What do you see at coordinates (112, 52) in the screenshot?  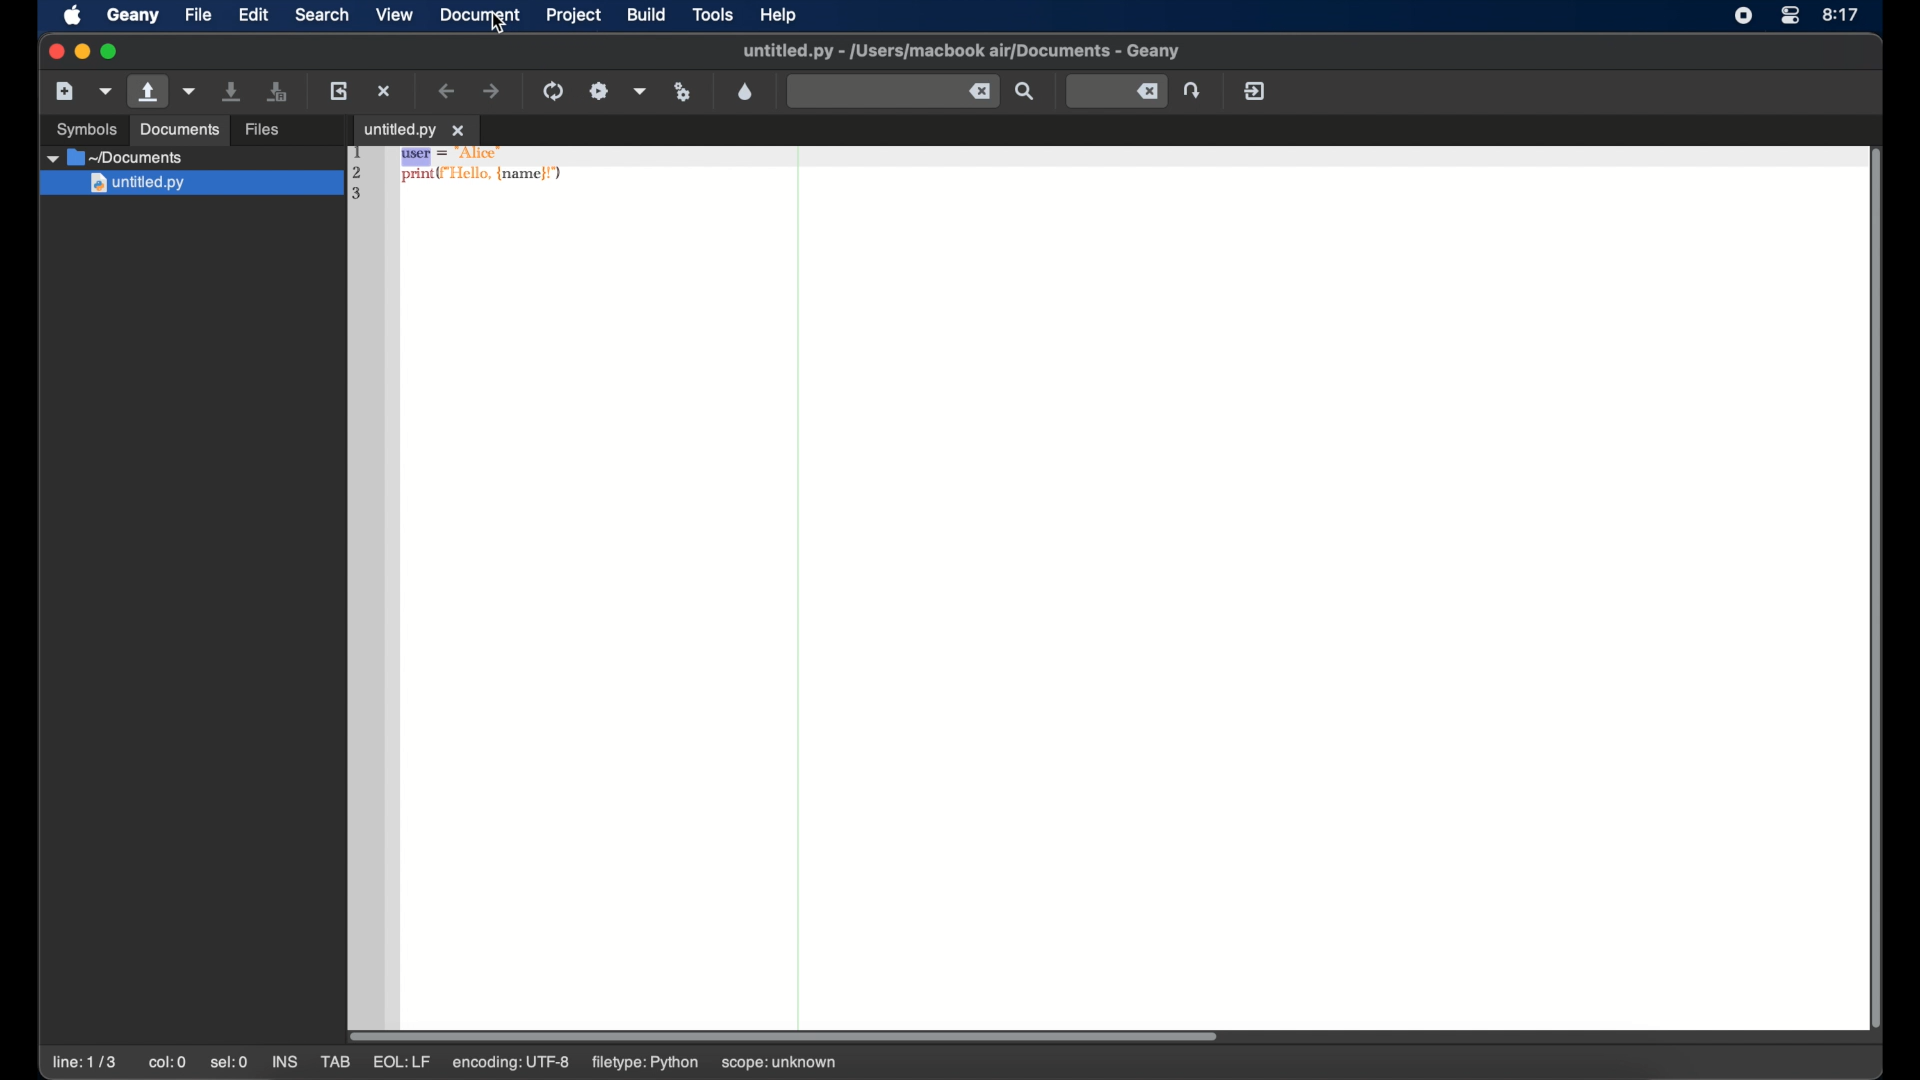 I see `maximize` at bounding box center [112, 52].